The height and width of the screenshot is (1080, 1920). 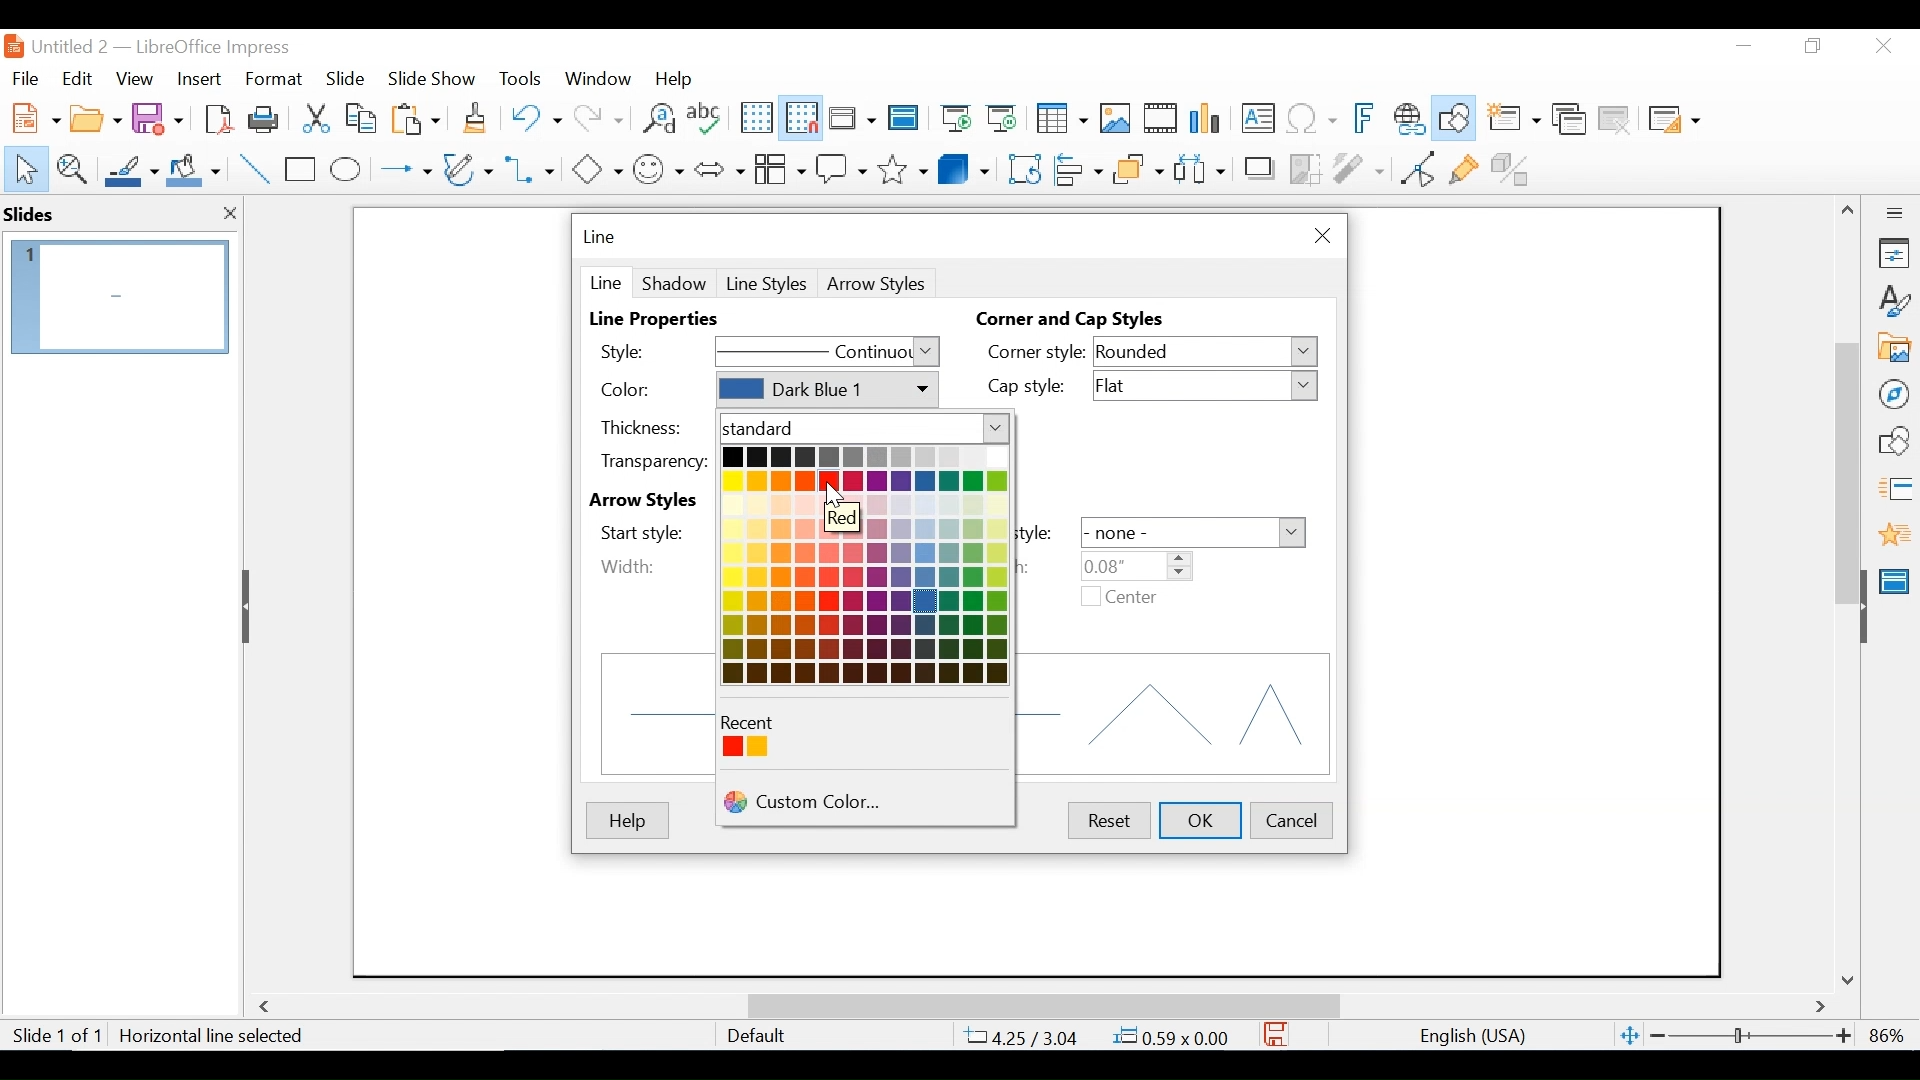 What do you see at coordinates (1277, 1034) in the screenshot?
I see `Save` at bounding box center [1277, 1034].